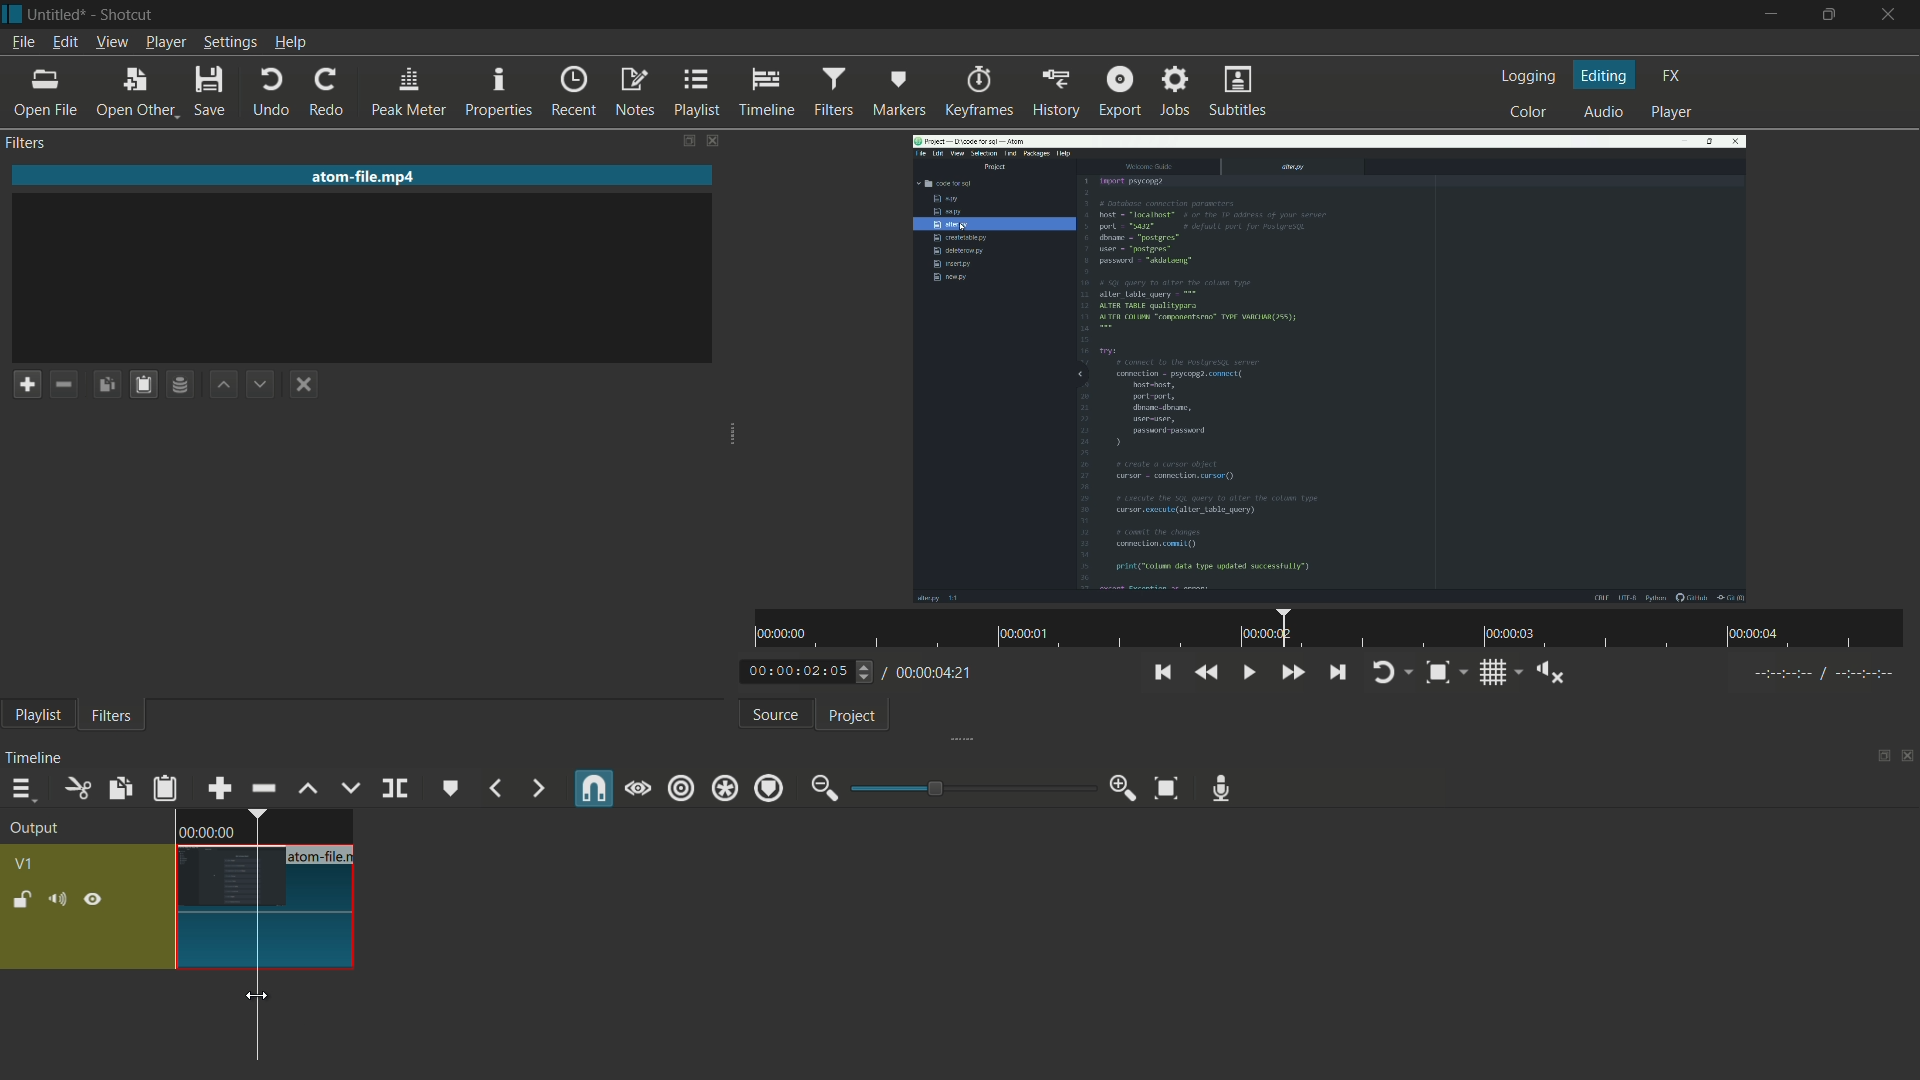 This screenshot has width=1920, height=1080. I want to click on jobs, so click(1177, 92).